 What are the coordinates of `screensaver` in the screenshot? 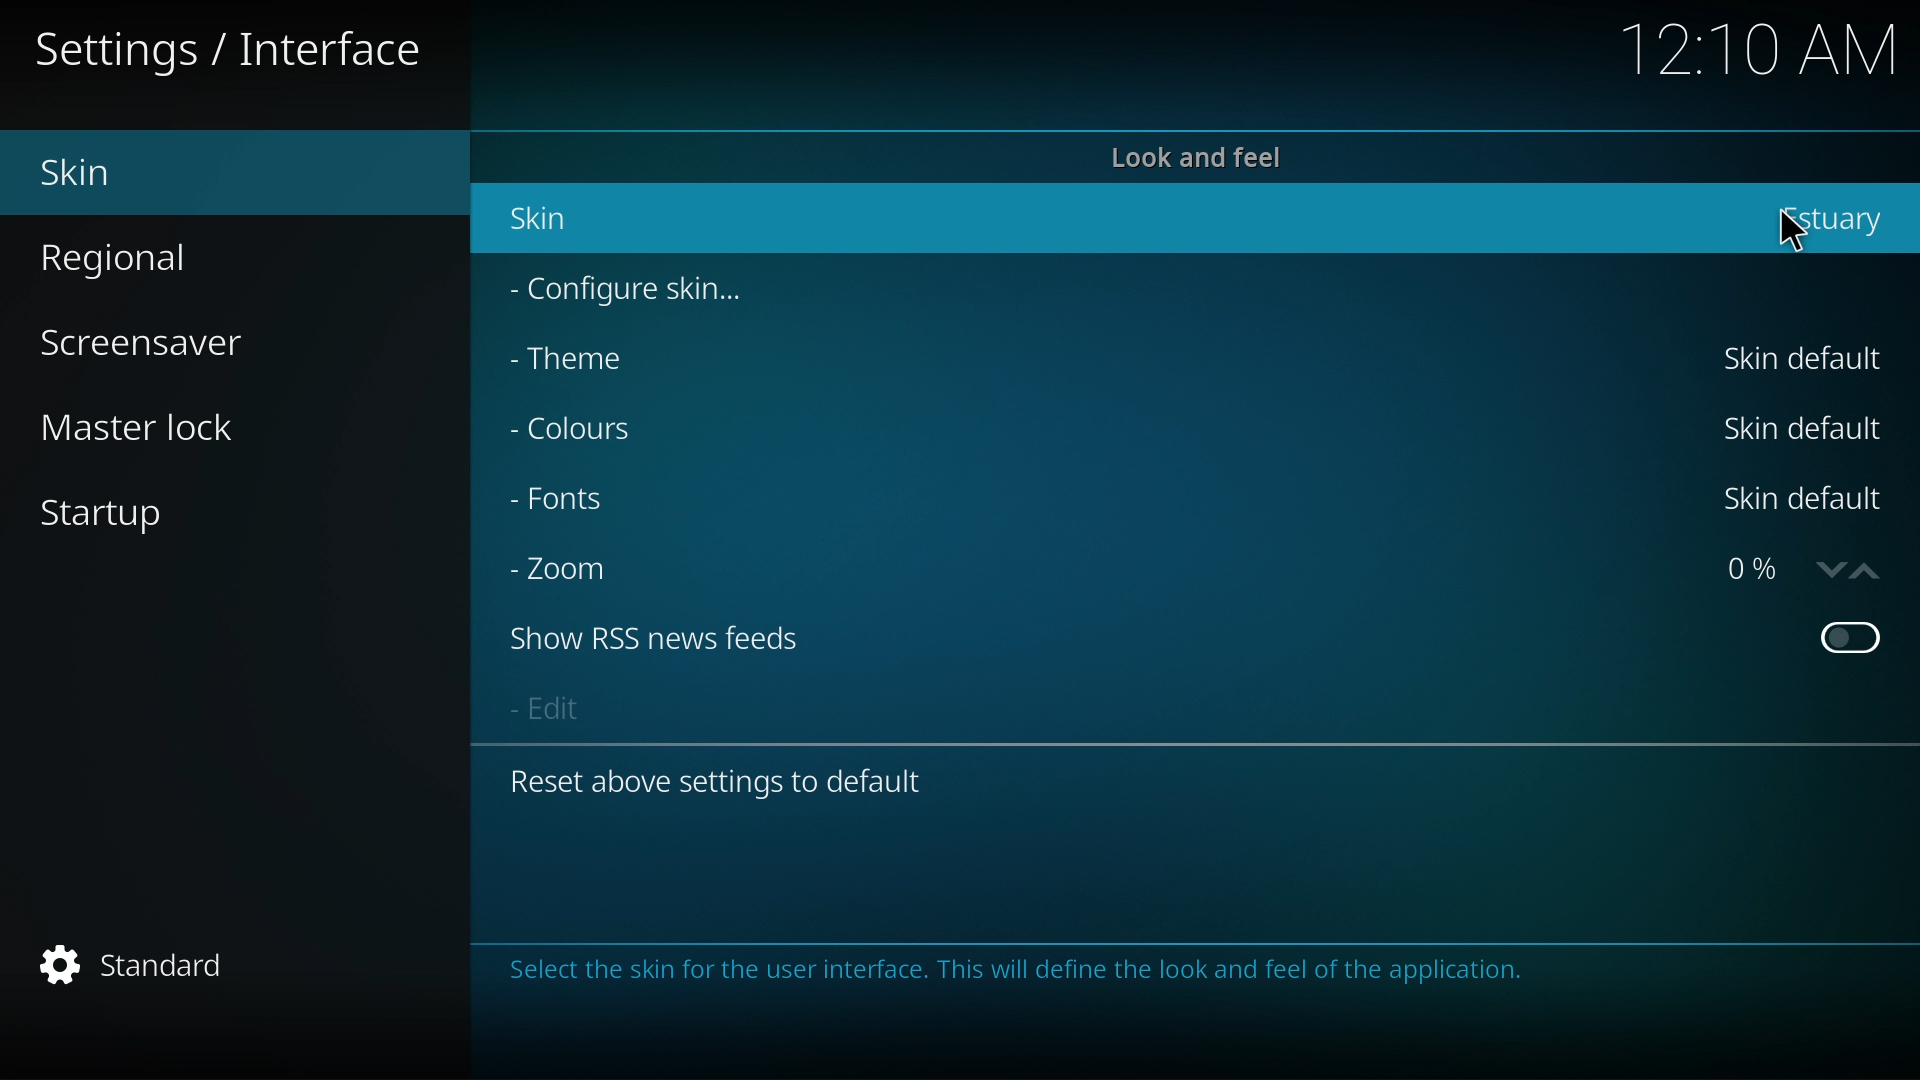 It's located at (167, 345).